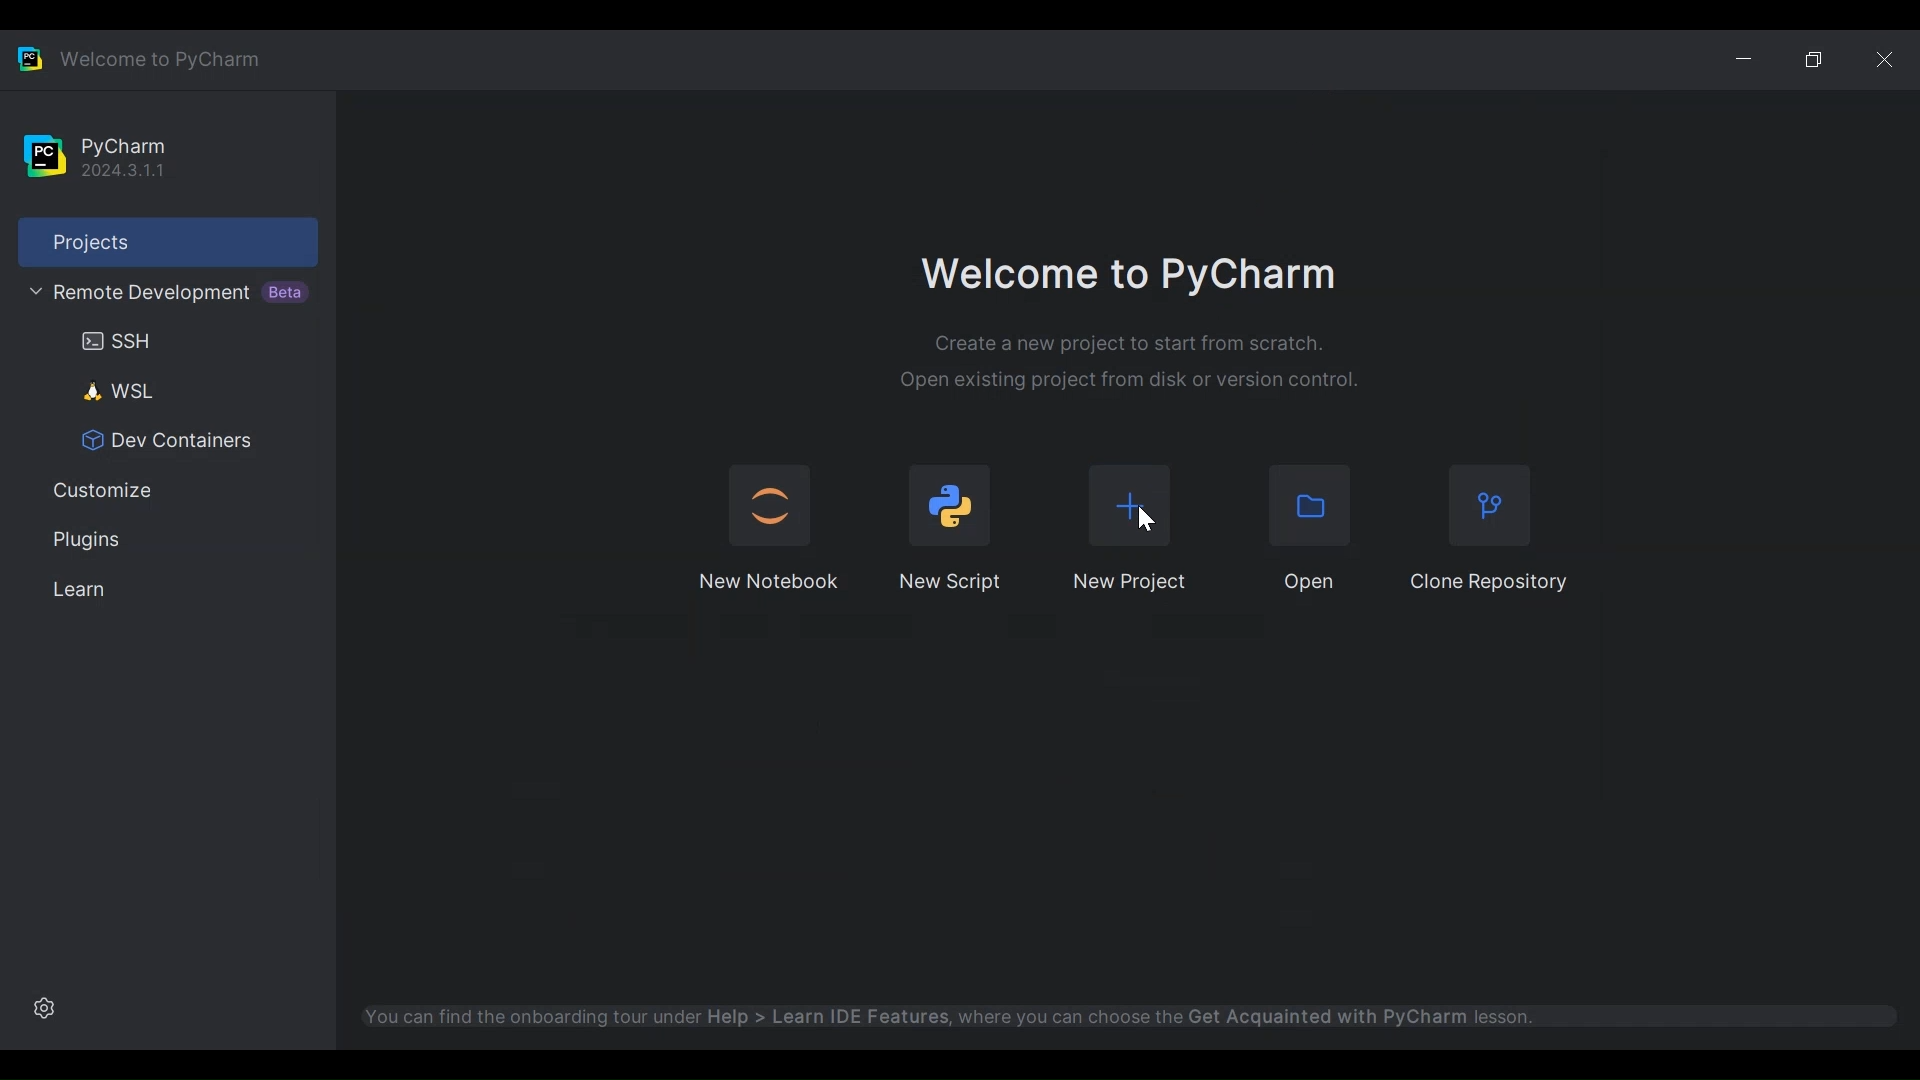 Image resolution: width=1920 pixels, height=1080 pixels. Describe the element at coordinates (41, 1007) in the screenshot. I see `Settings` at that location.